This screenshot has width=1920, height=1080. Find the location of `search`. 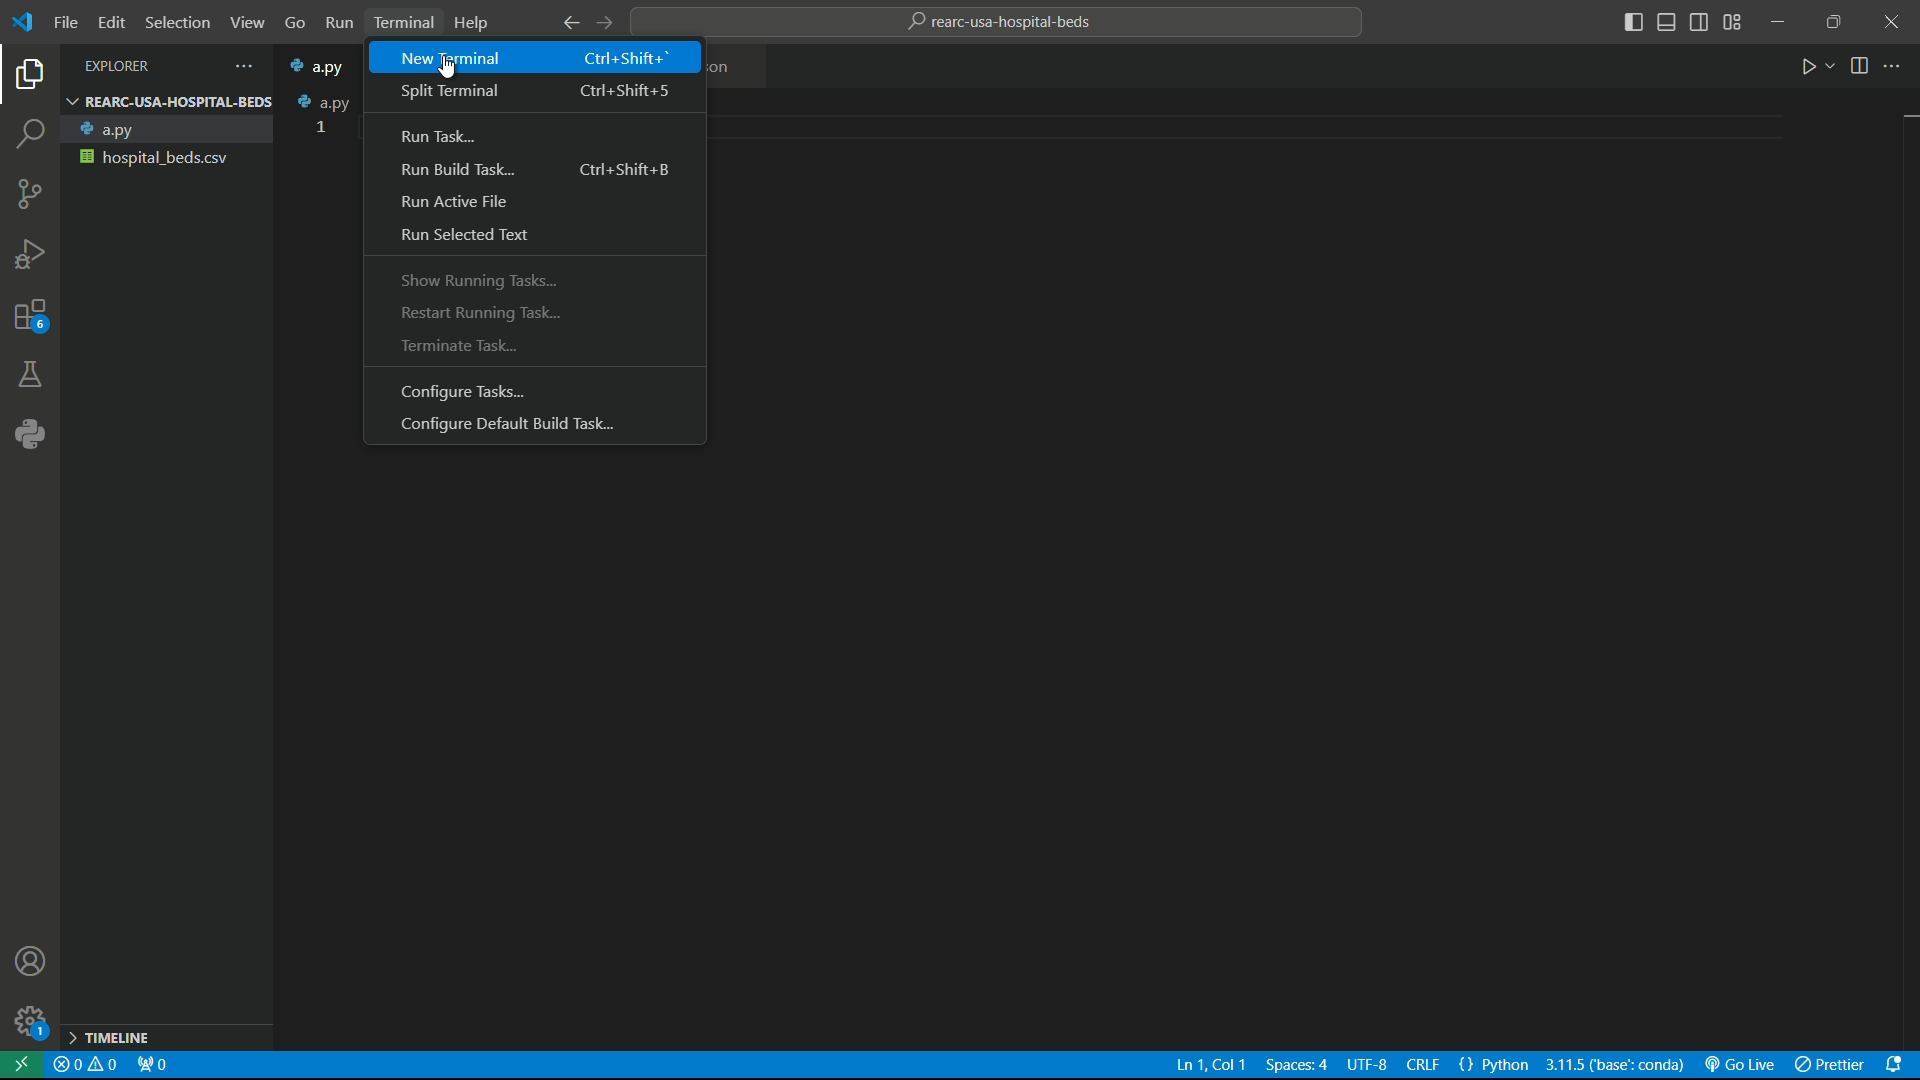

search is located at coordinates (30, 132).